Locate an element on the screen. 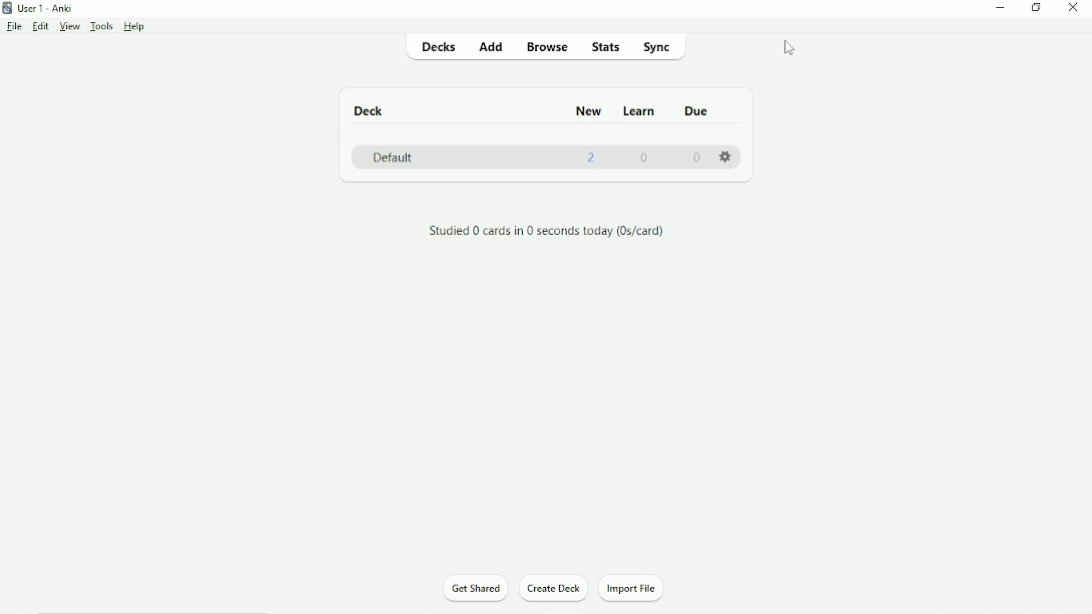 Image resolution: width=1092 pixels, height=614 pixels. Studied 0 cards in 0 seconds today (0s/card) is located at coordinates (546, 230).